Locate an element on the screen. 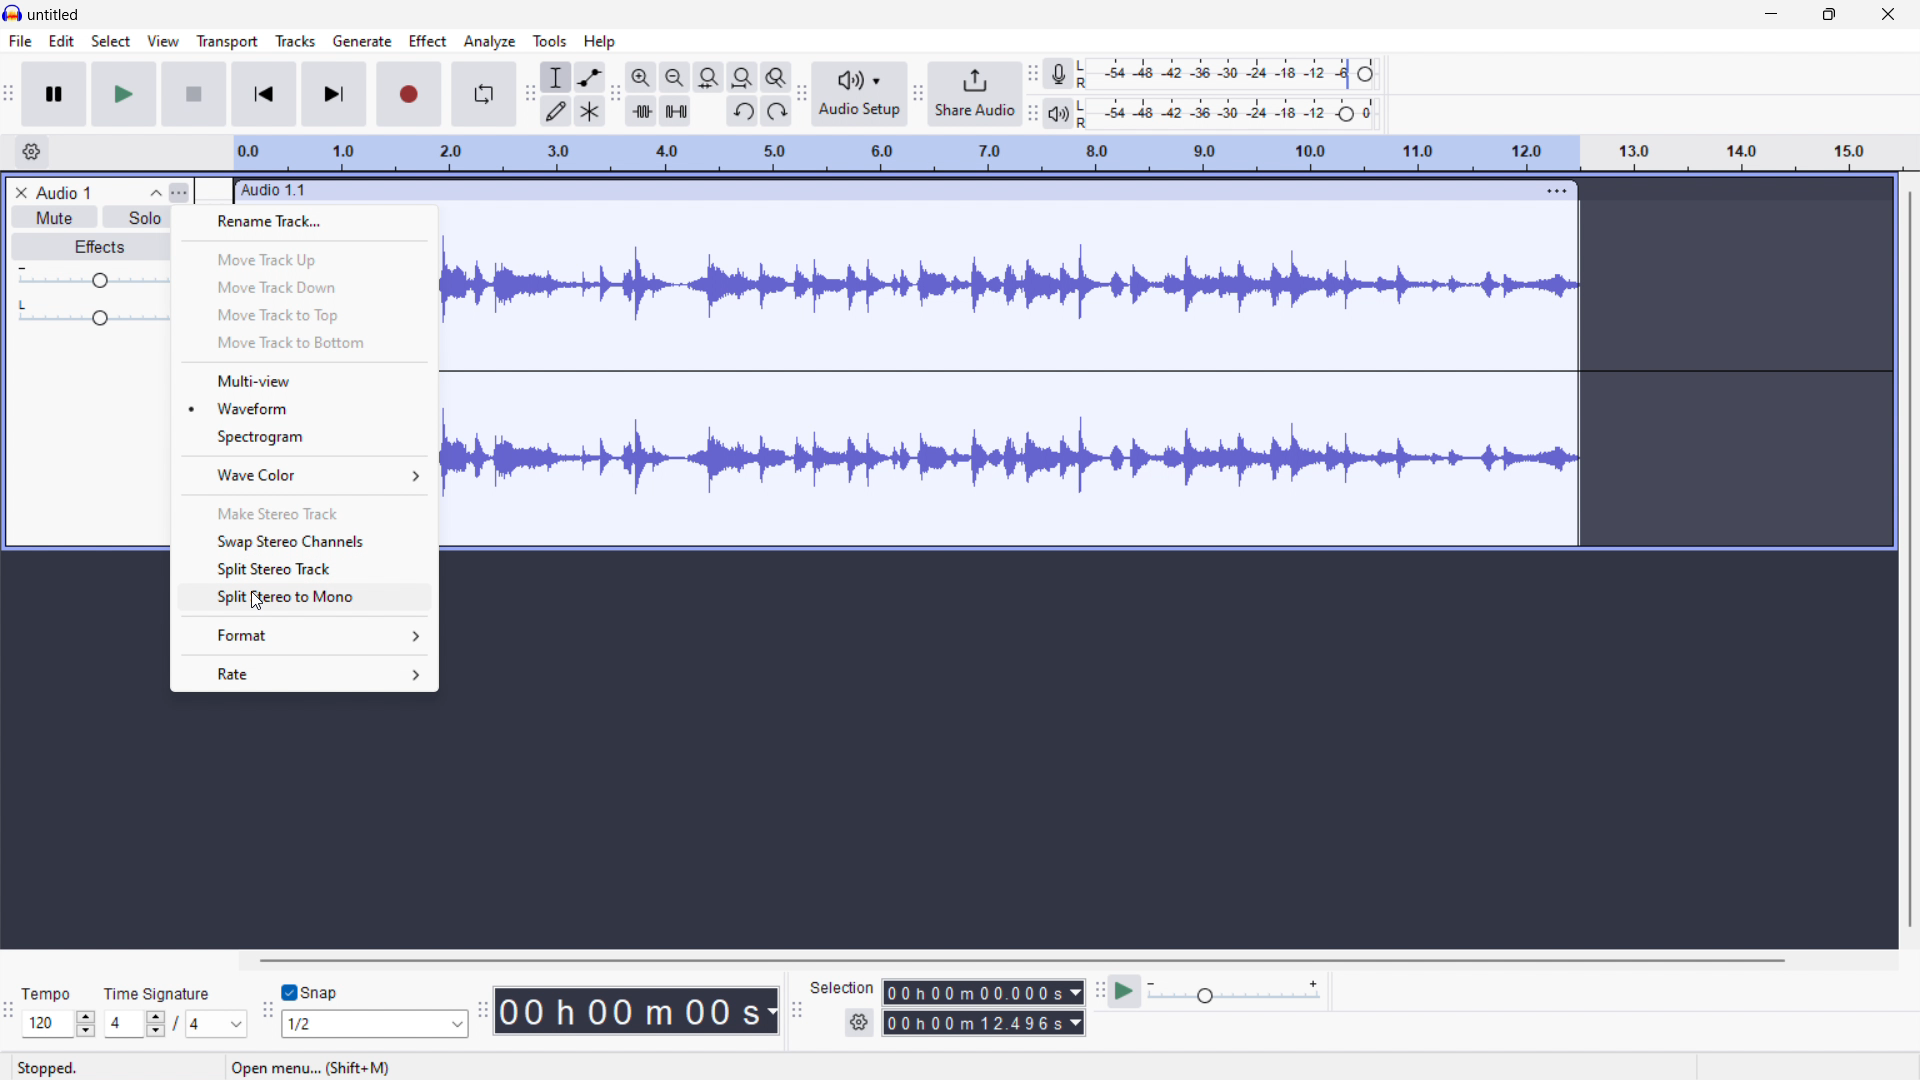 This screenshot has height=1080, width=1920. time toolbar is located at coordinates (483, 1013).